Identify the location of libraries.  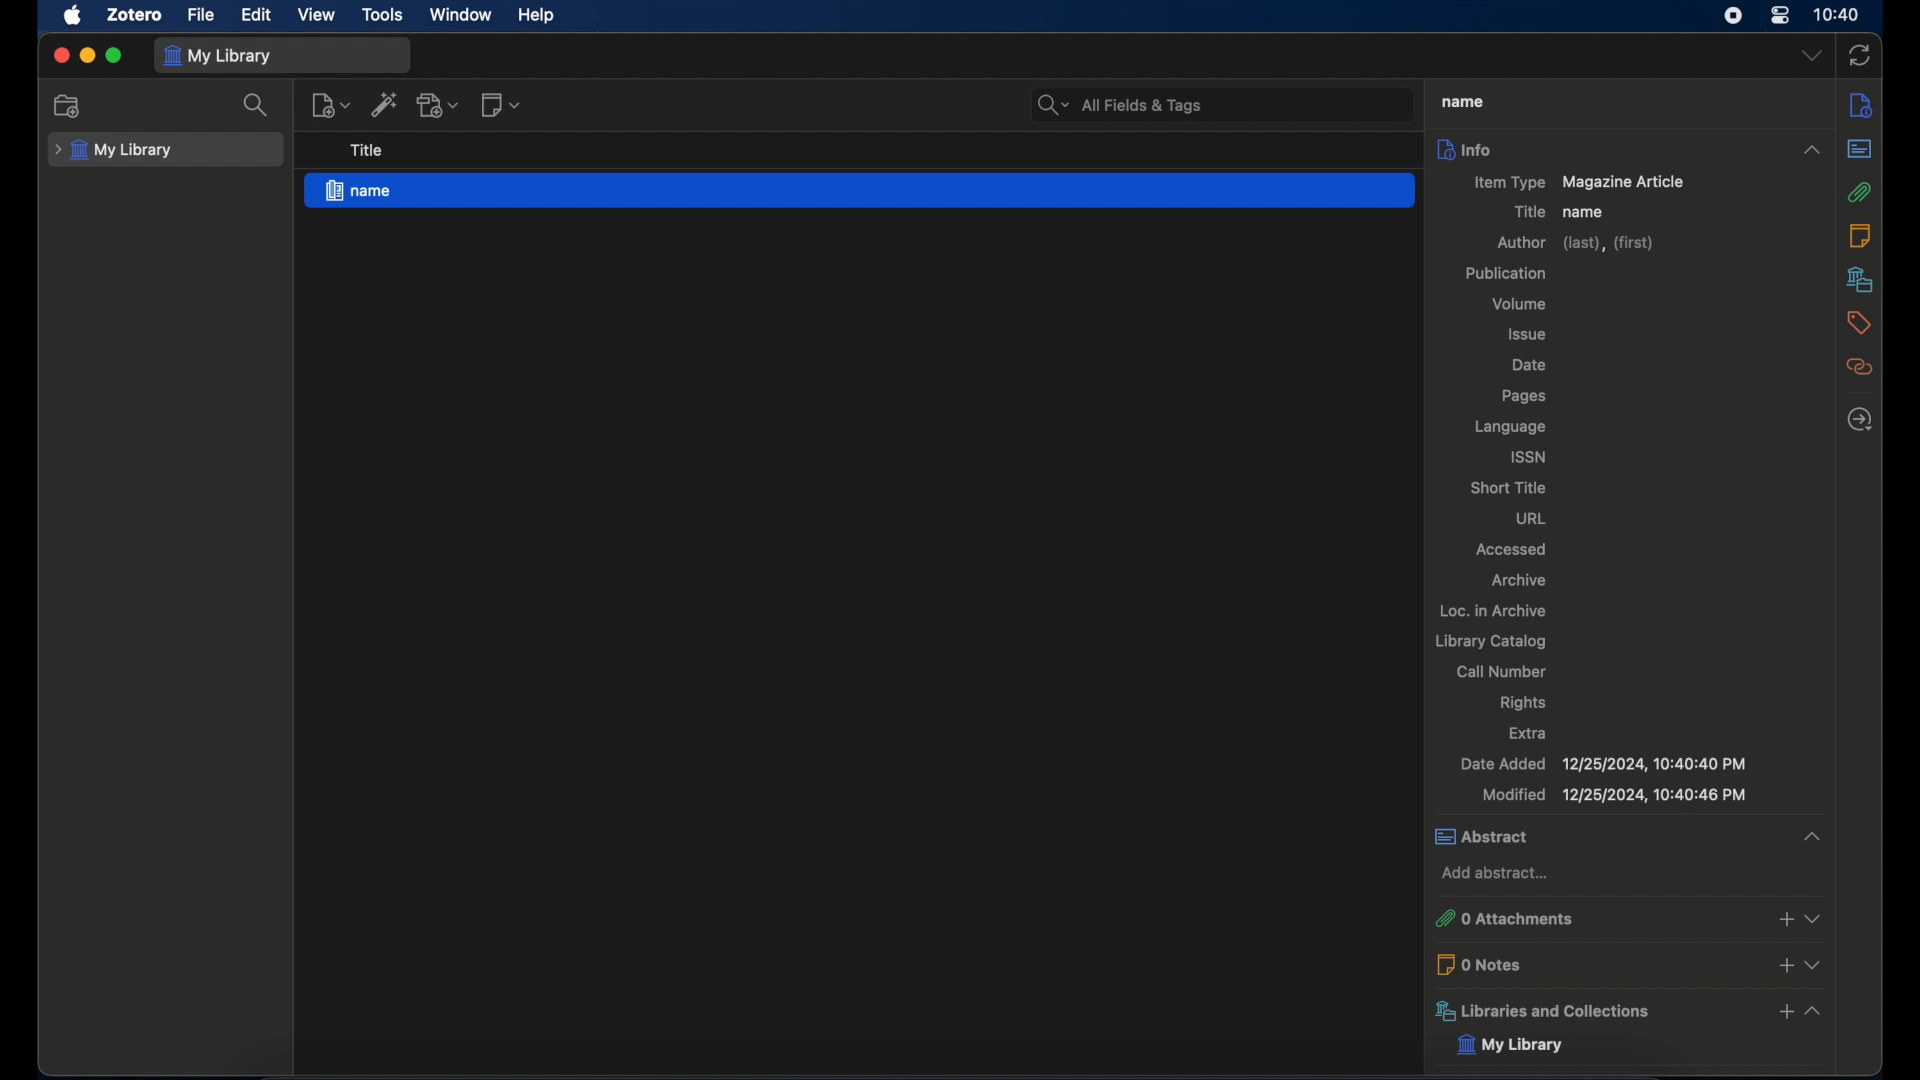
(1628, 1012).